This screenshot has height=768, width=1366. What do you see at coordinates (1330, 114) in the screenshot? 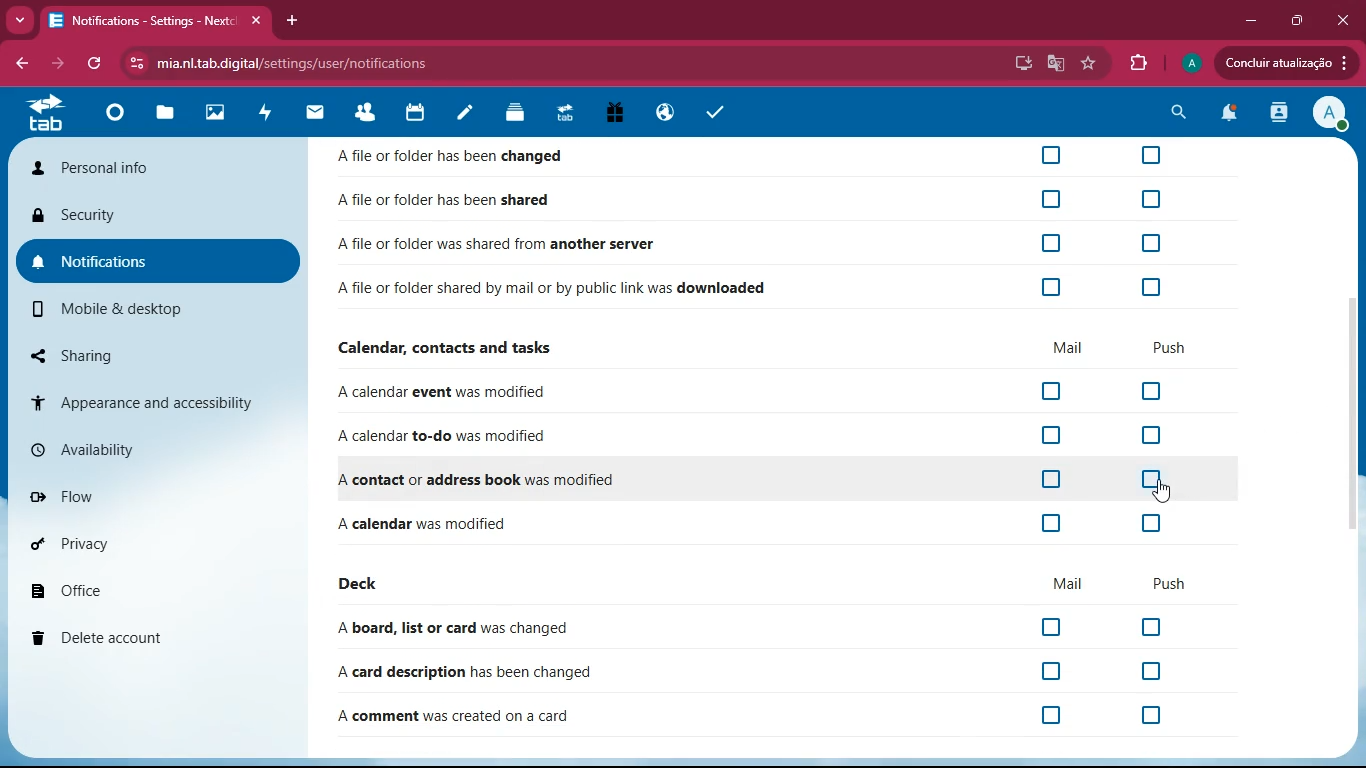
I see `View Profile` at bounding box center [1330, 114].